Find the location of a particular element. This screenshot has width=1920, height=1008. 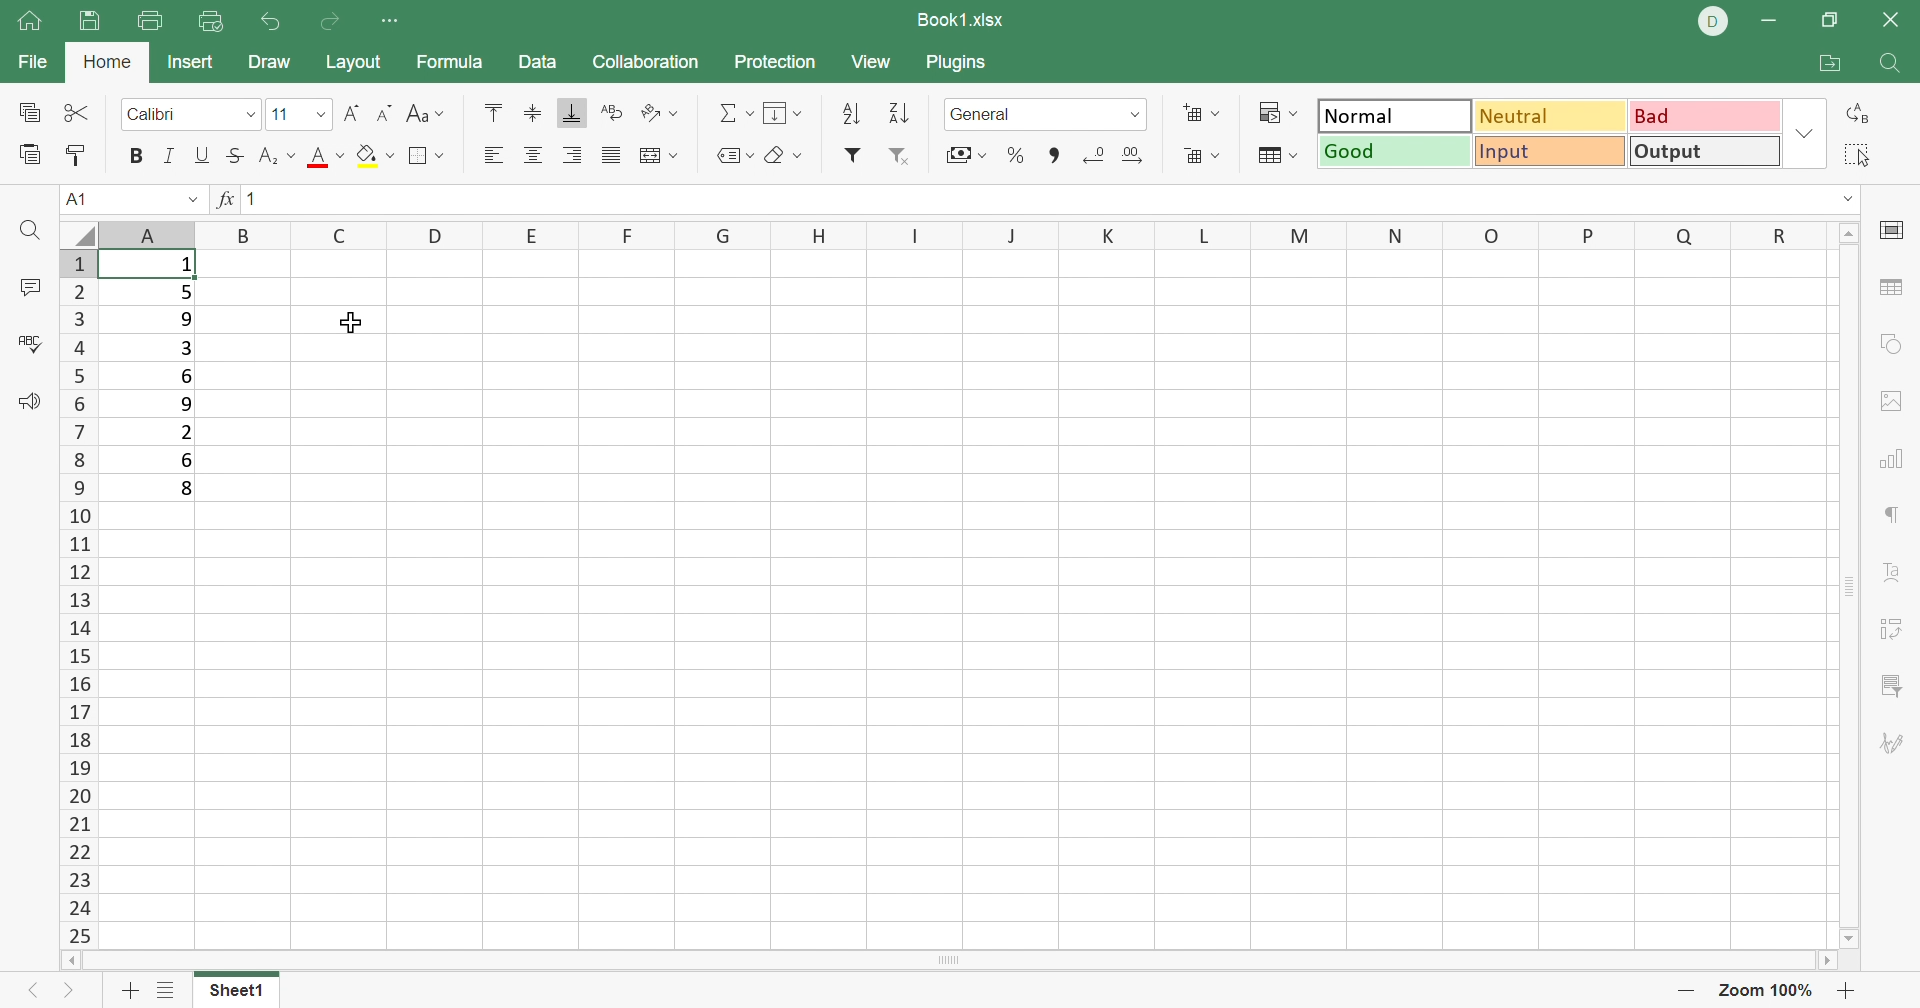

Check spelling is located at coordinates (33, 347).